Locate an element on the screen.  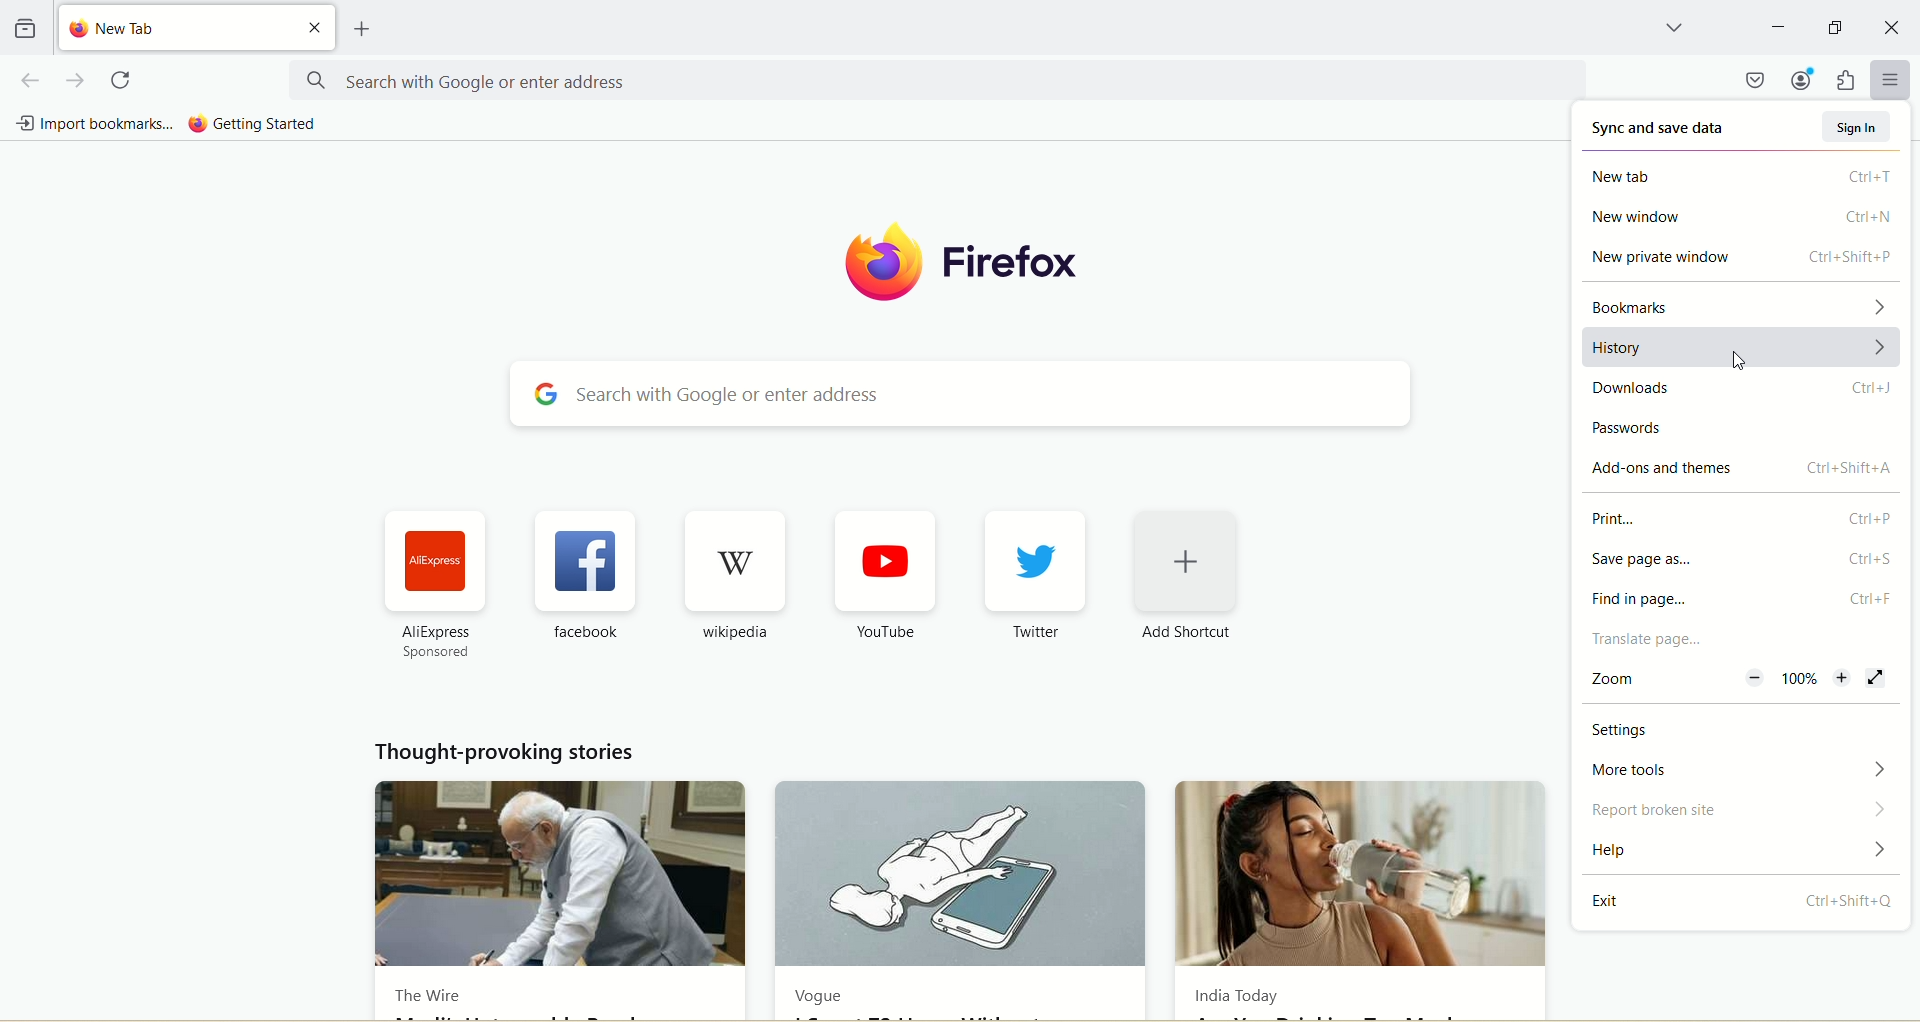
minimize is located at coordinates (1777, 25).